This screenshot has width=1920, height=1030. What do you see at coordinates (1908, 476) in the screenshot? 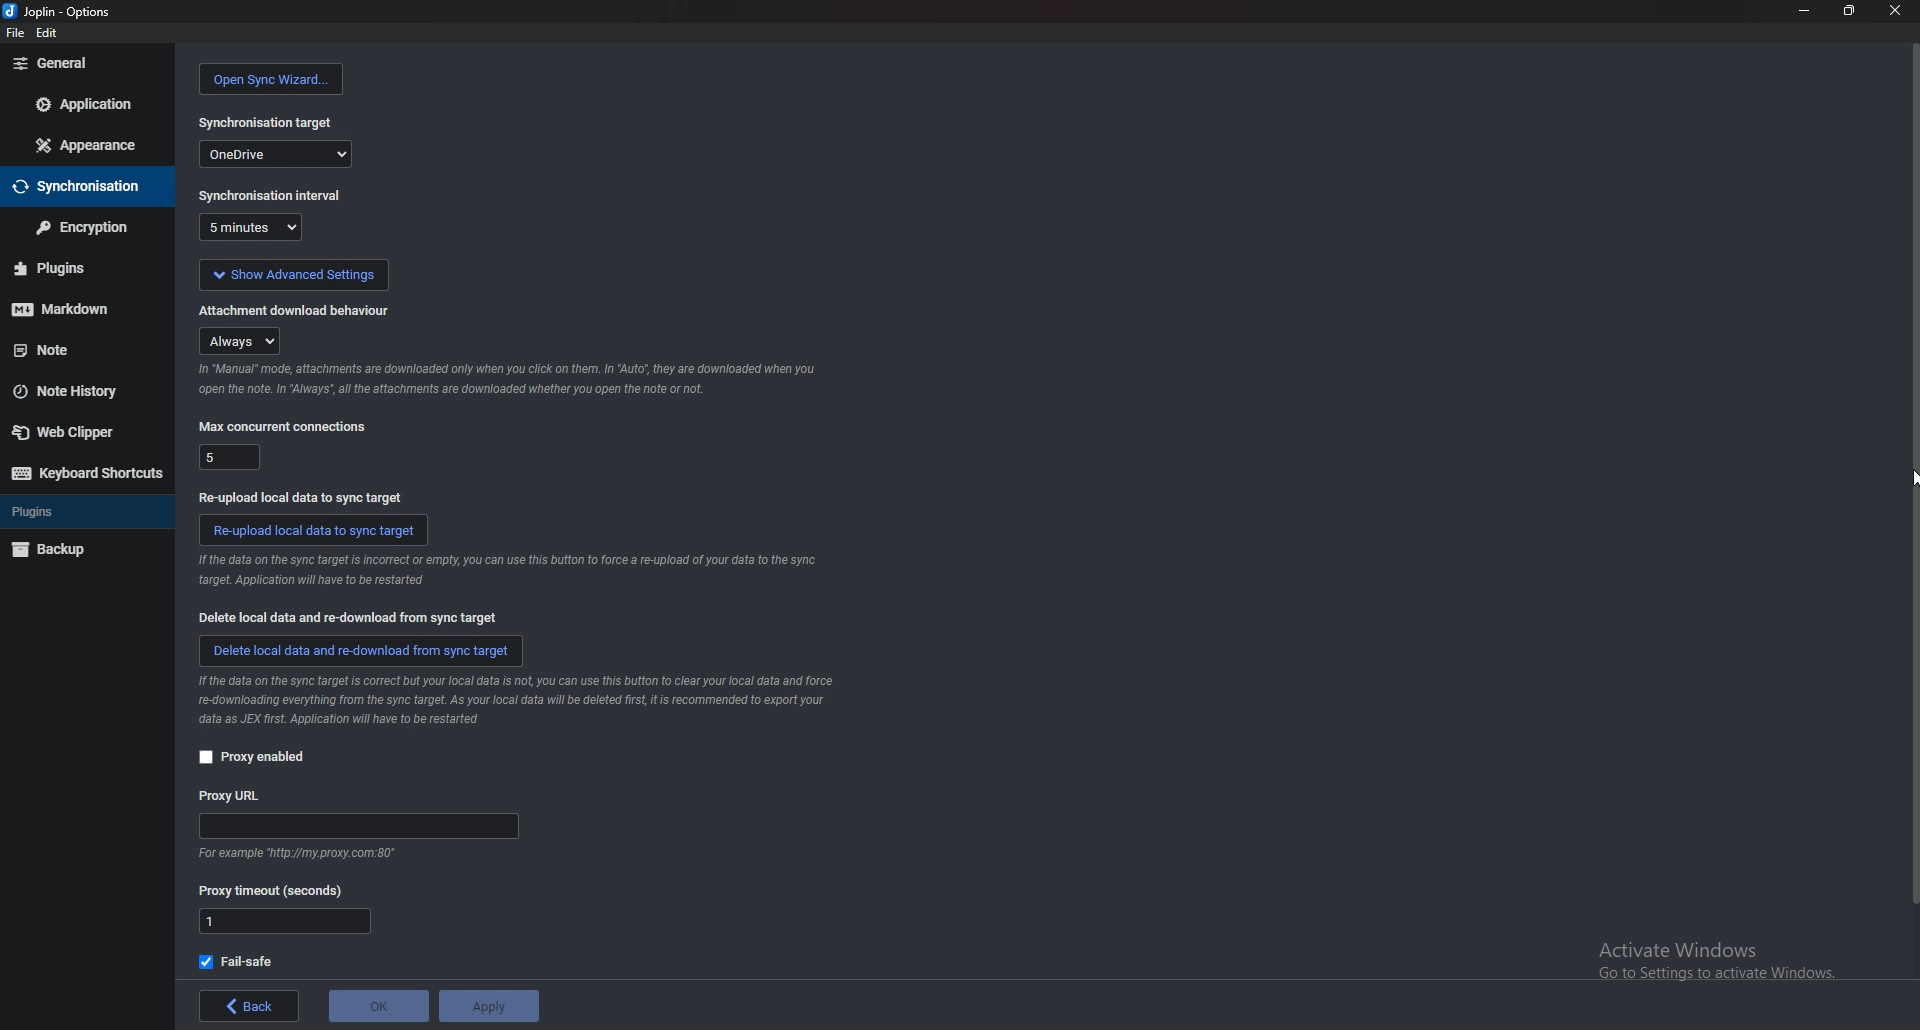
I see `cursor` at bounding box center [1908, 476].